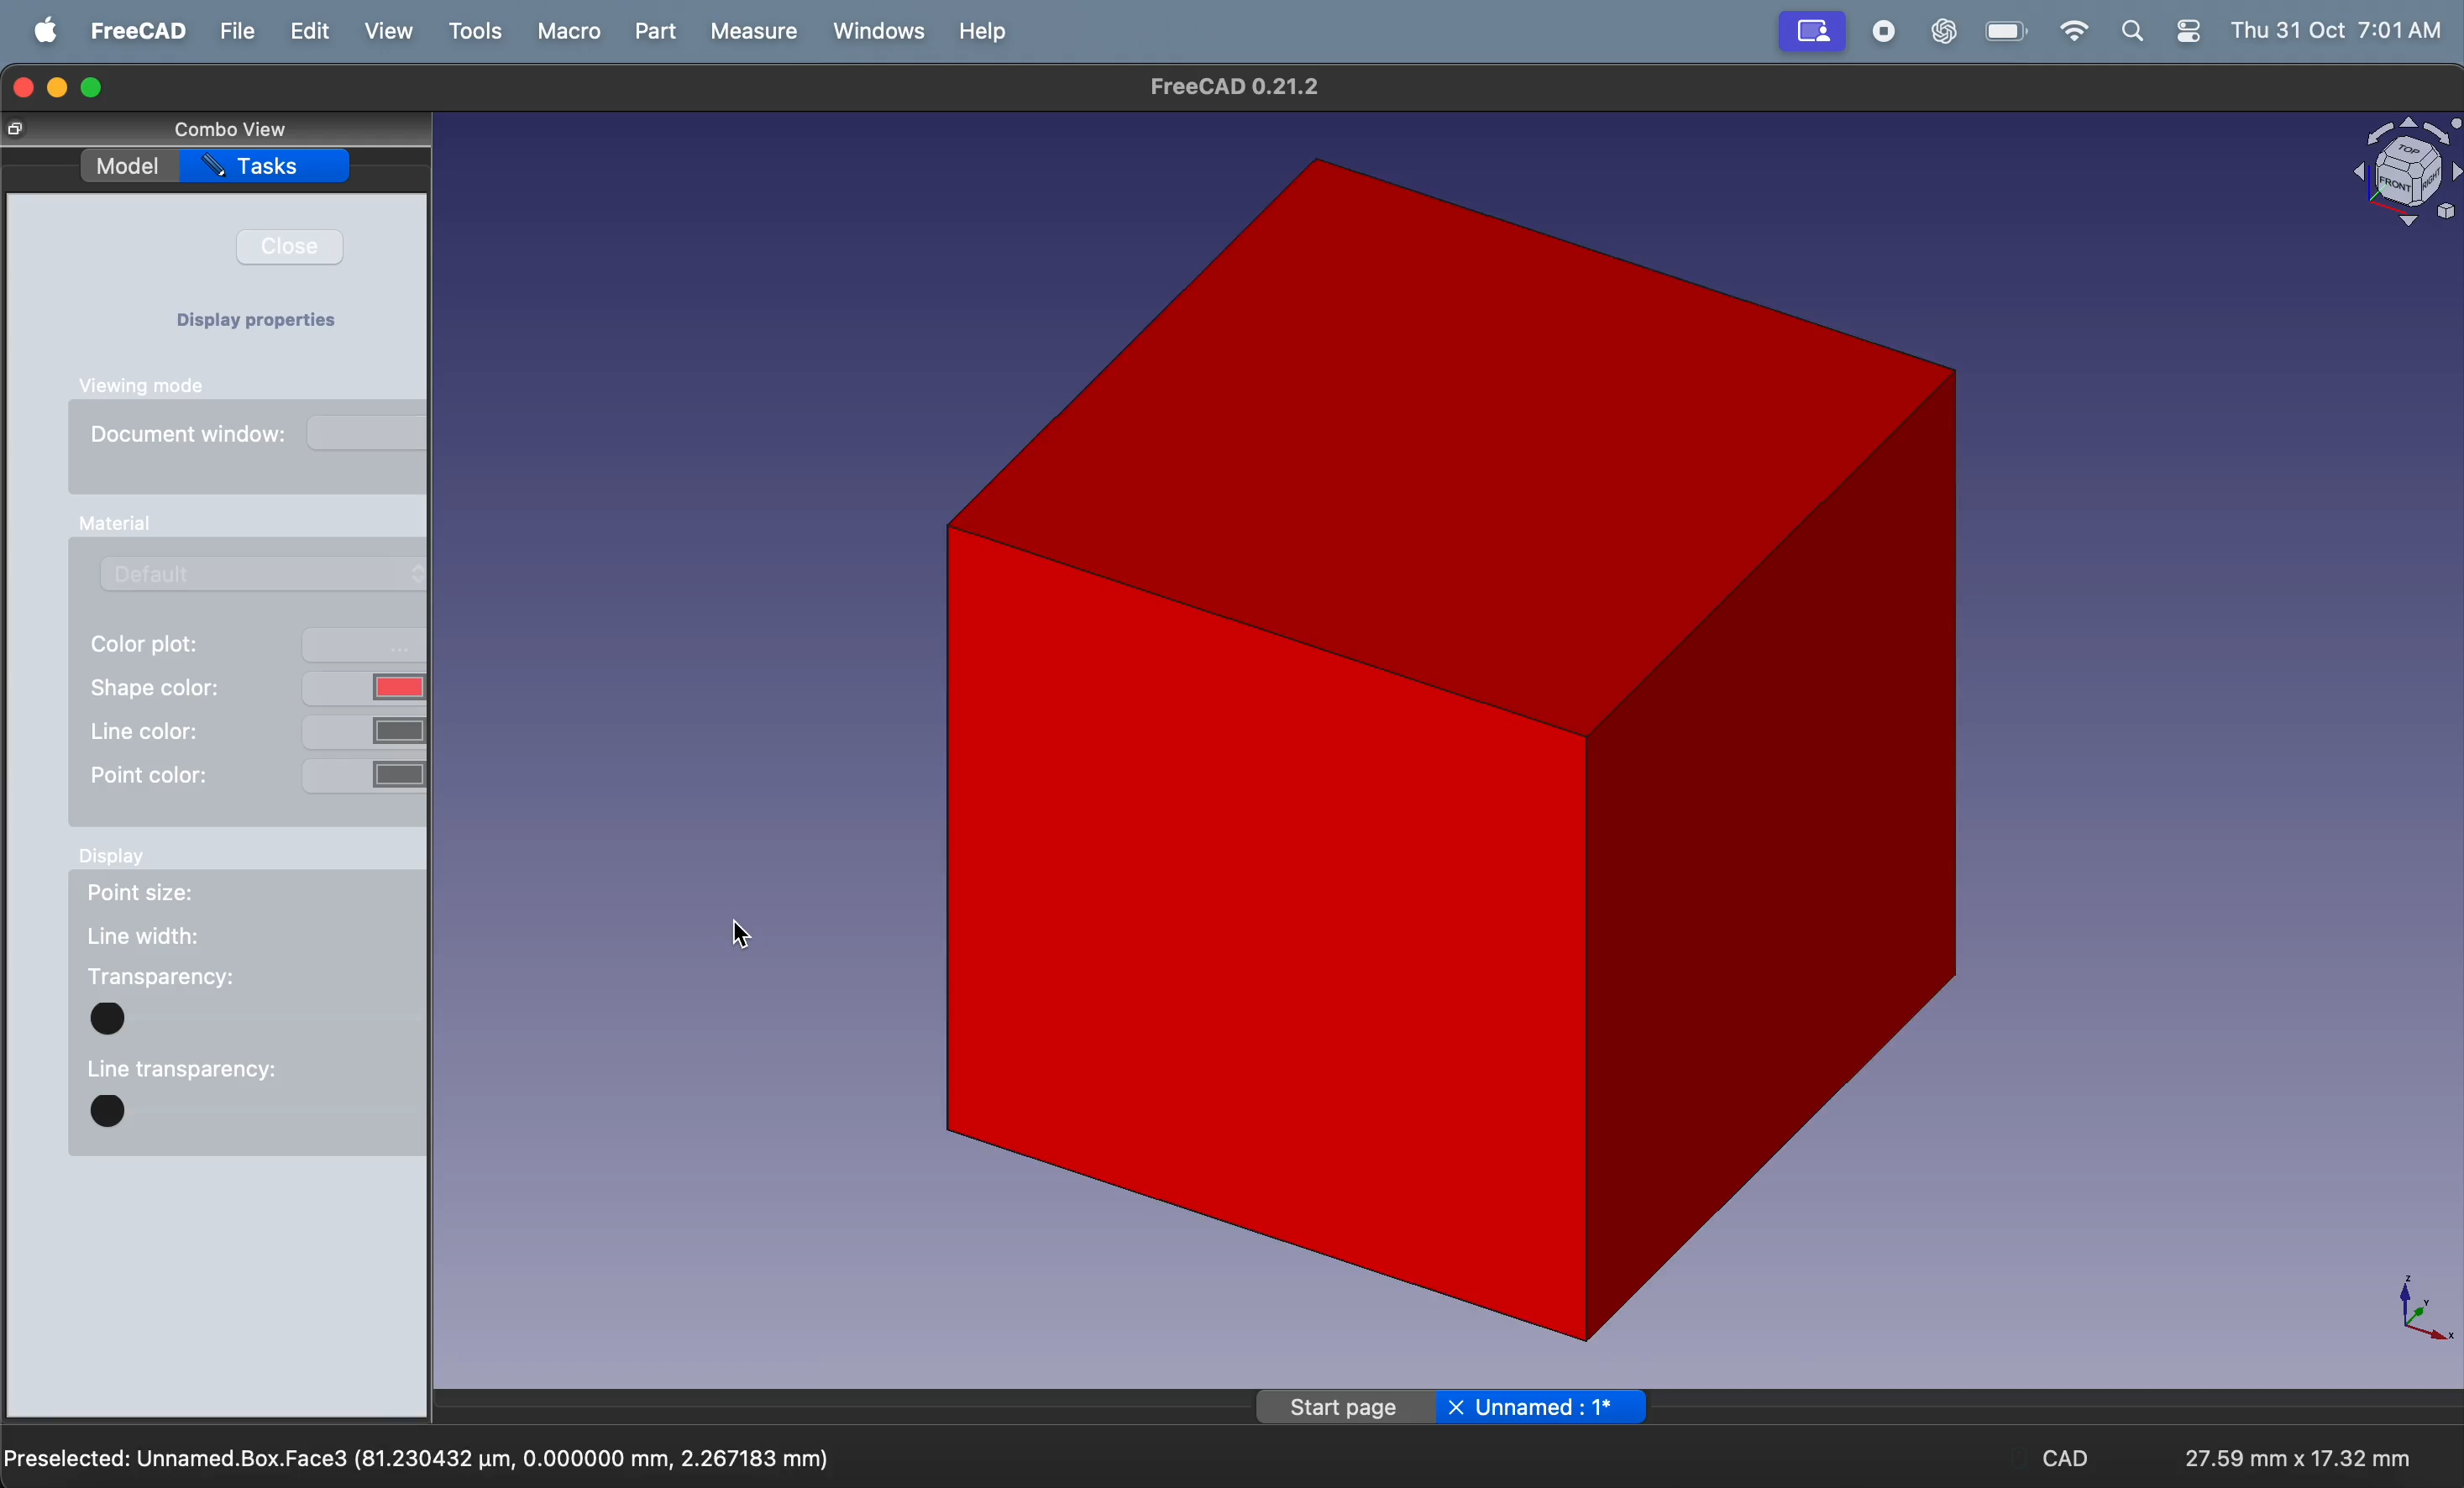 This screenshot has width=2464, height=1488. What do you see at coordinates (1813, 30) in the screenshot?
I see `mirror` at bounding box center [1813, 30].